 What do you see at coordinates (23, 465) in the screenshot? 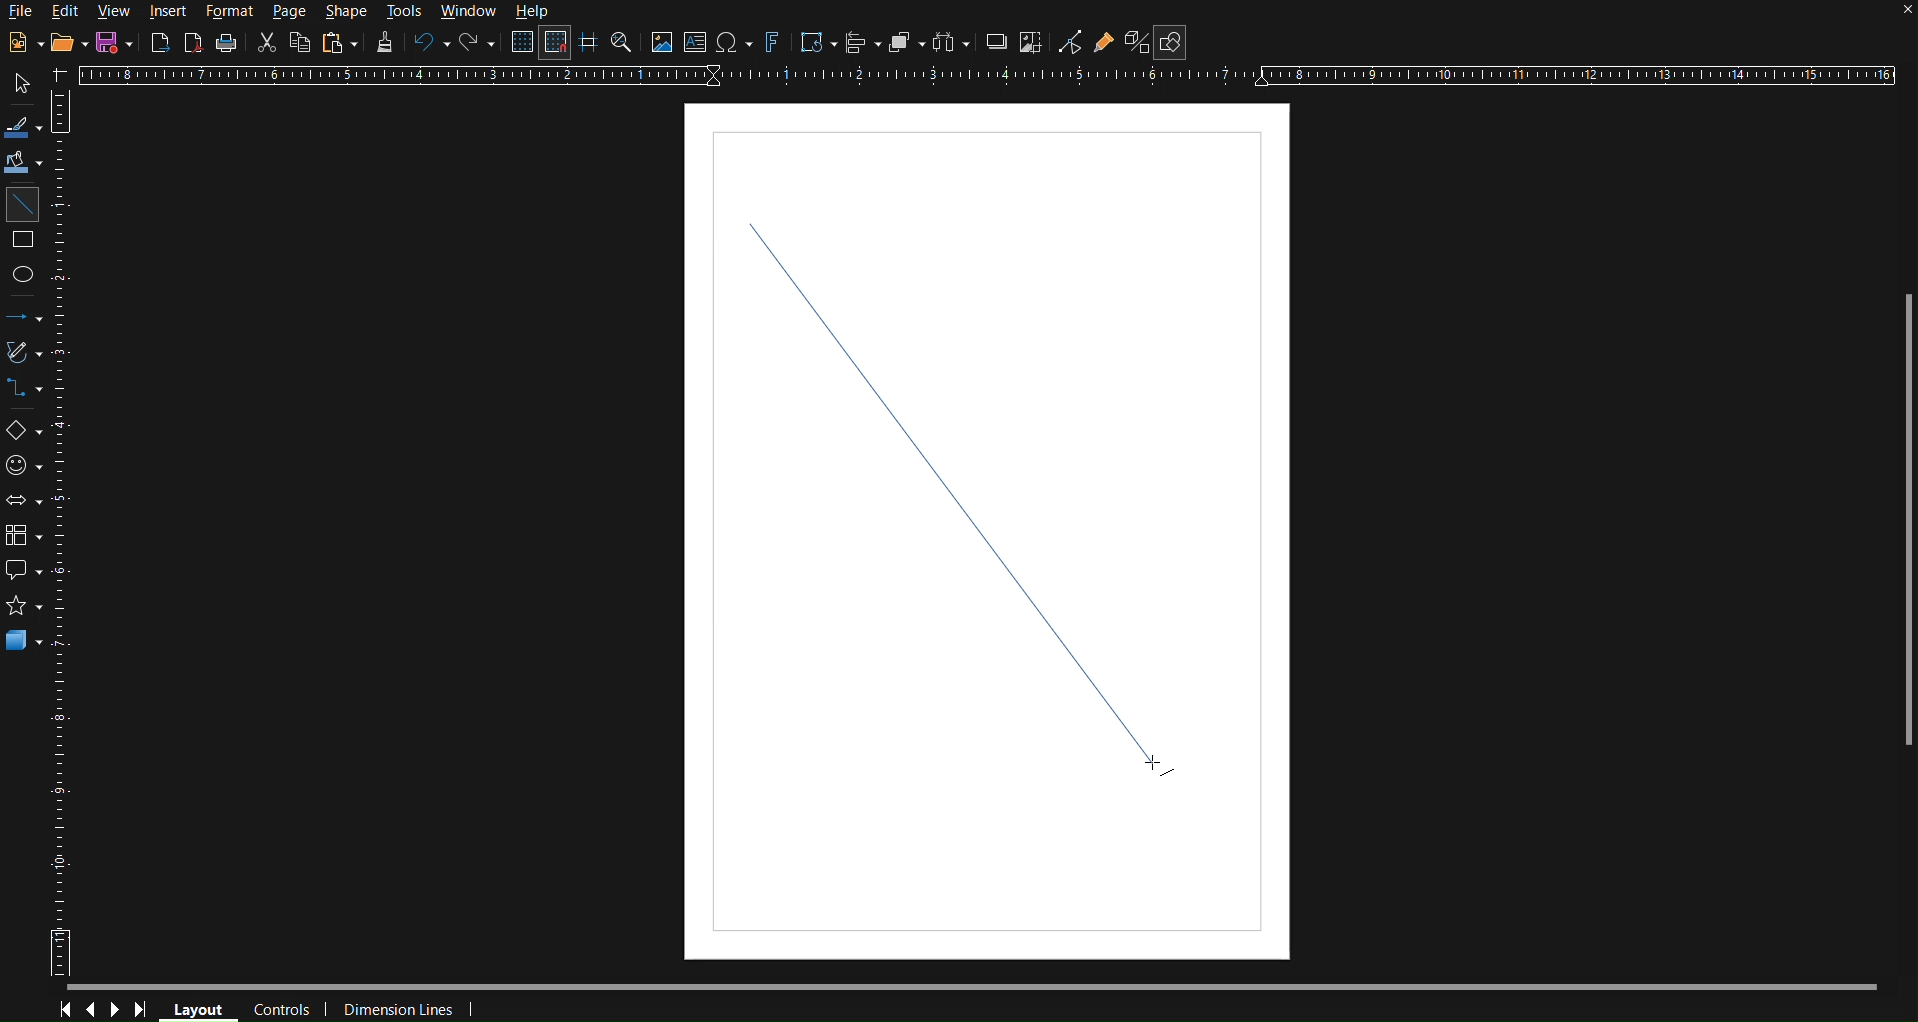
I see `Symbol Shapes` at bounding box center [23, 465].